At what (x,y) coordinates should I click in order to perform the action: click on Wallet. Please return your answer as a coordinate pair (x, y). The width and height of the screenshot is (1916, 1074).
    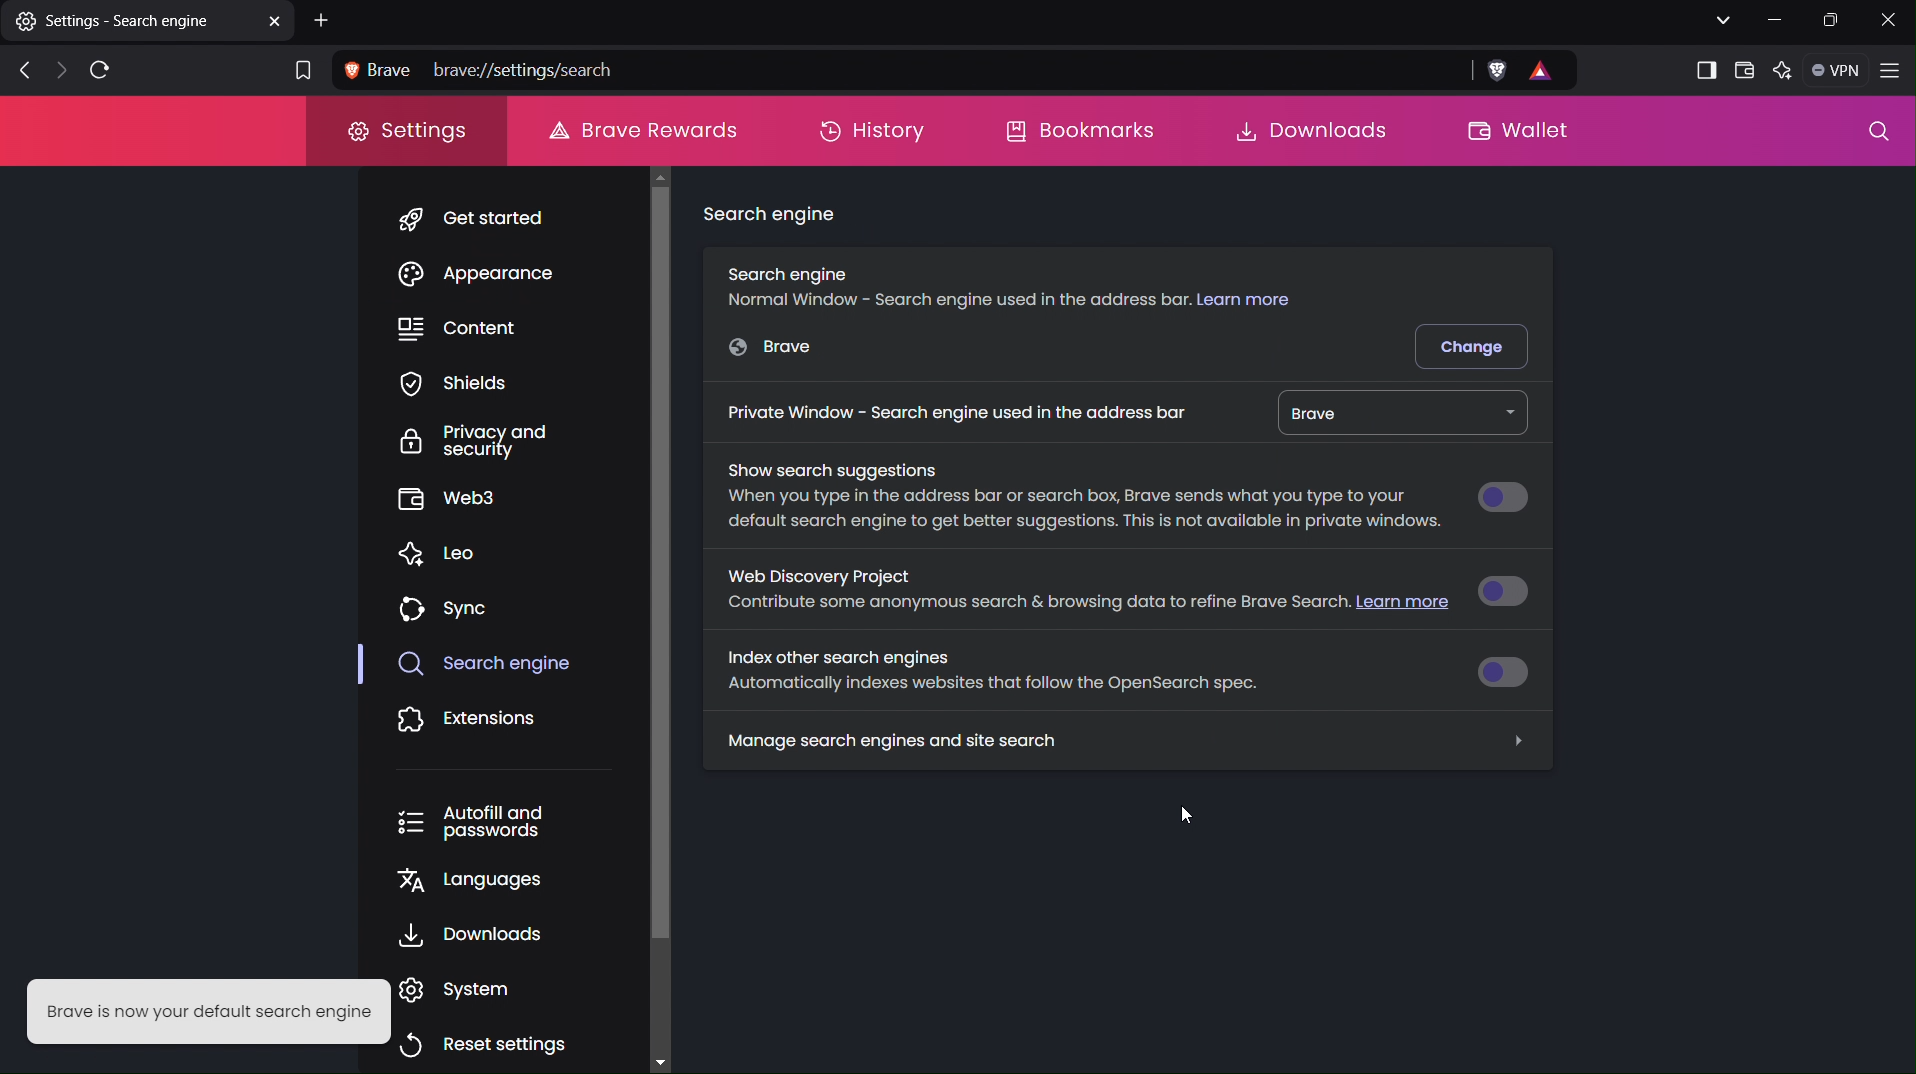
    Looking at the image, I should click on (1745, 70).